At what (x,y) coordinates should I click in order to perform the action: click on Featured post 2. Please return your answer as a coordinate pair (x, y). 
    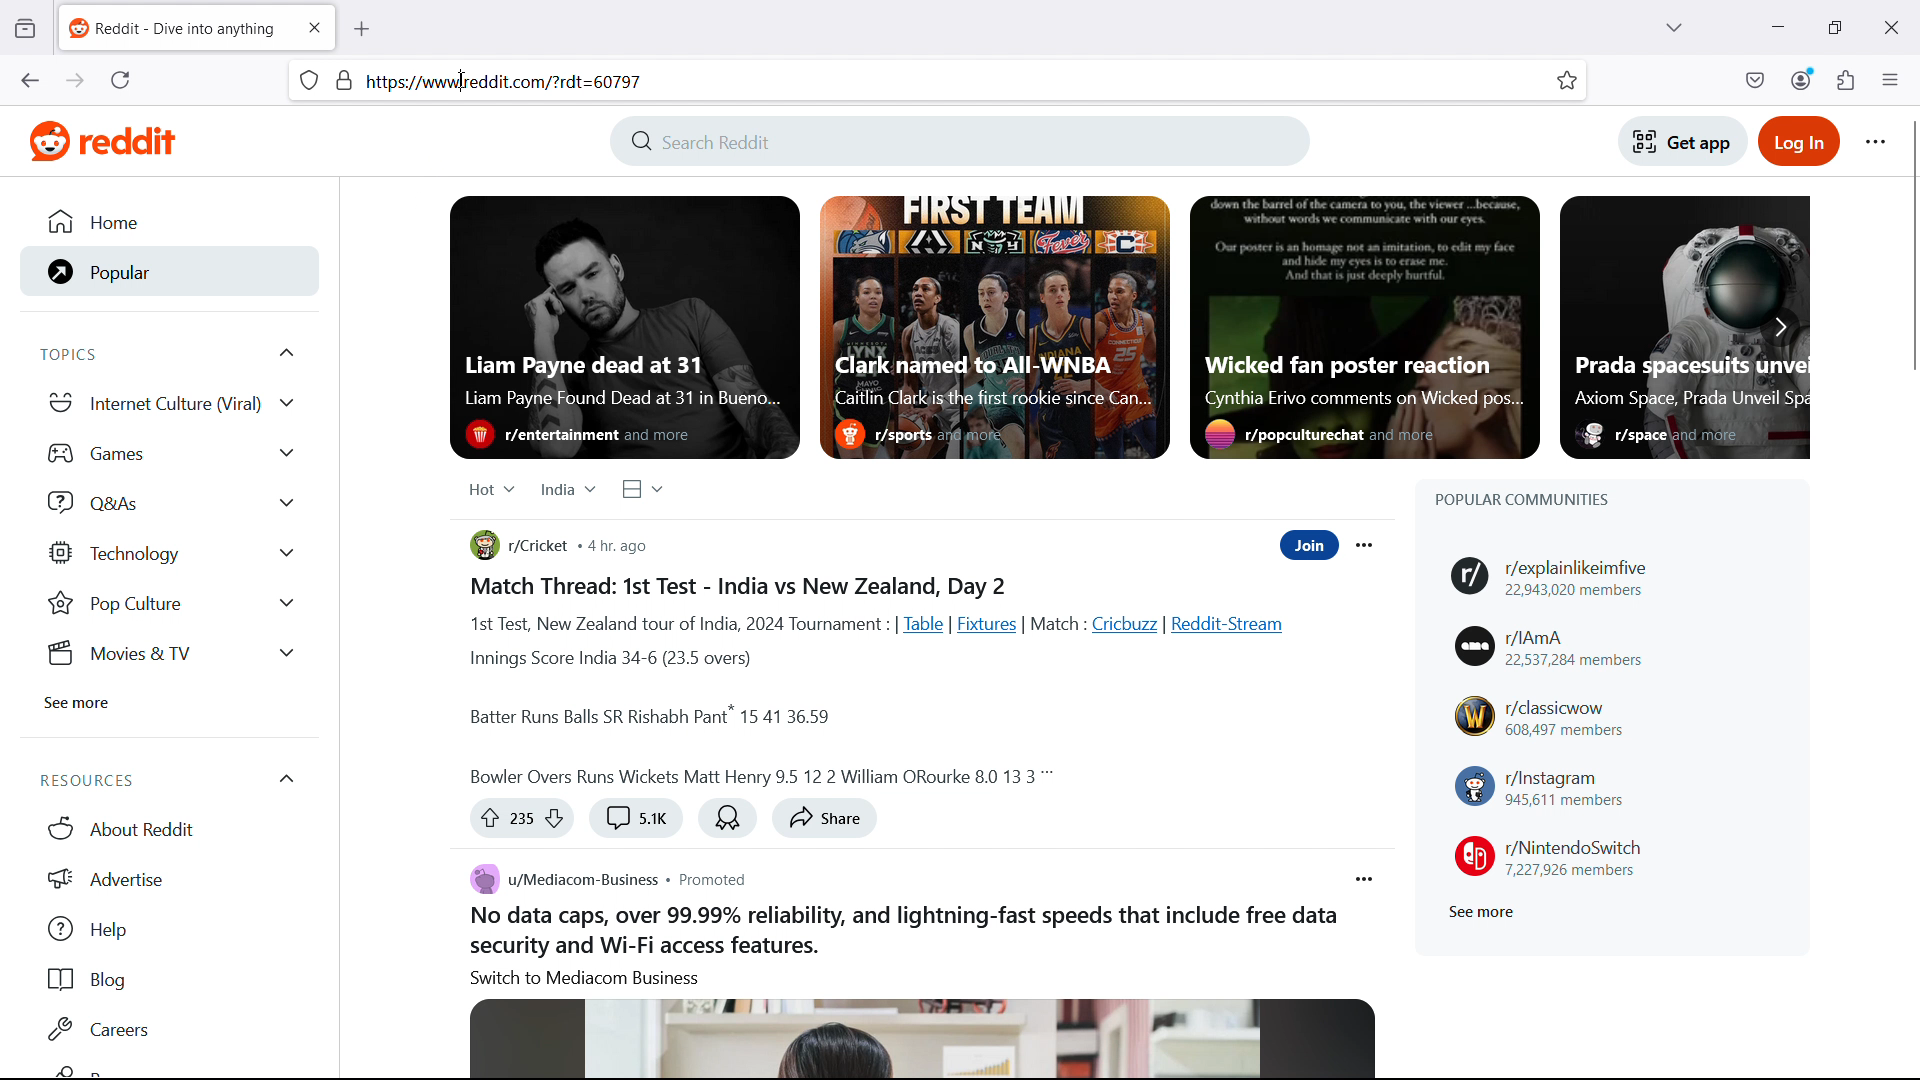
    Looking at the image, I should click on (994, 326).